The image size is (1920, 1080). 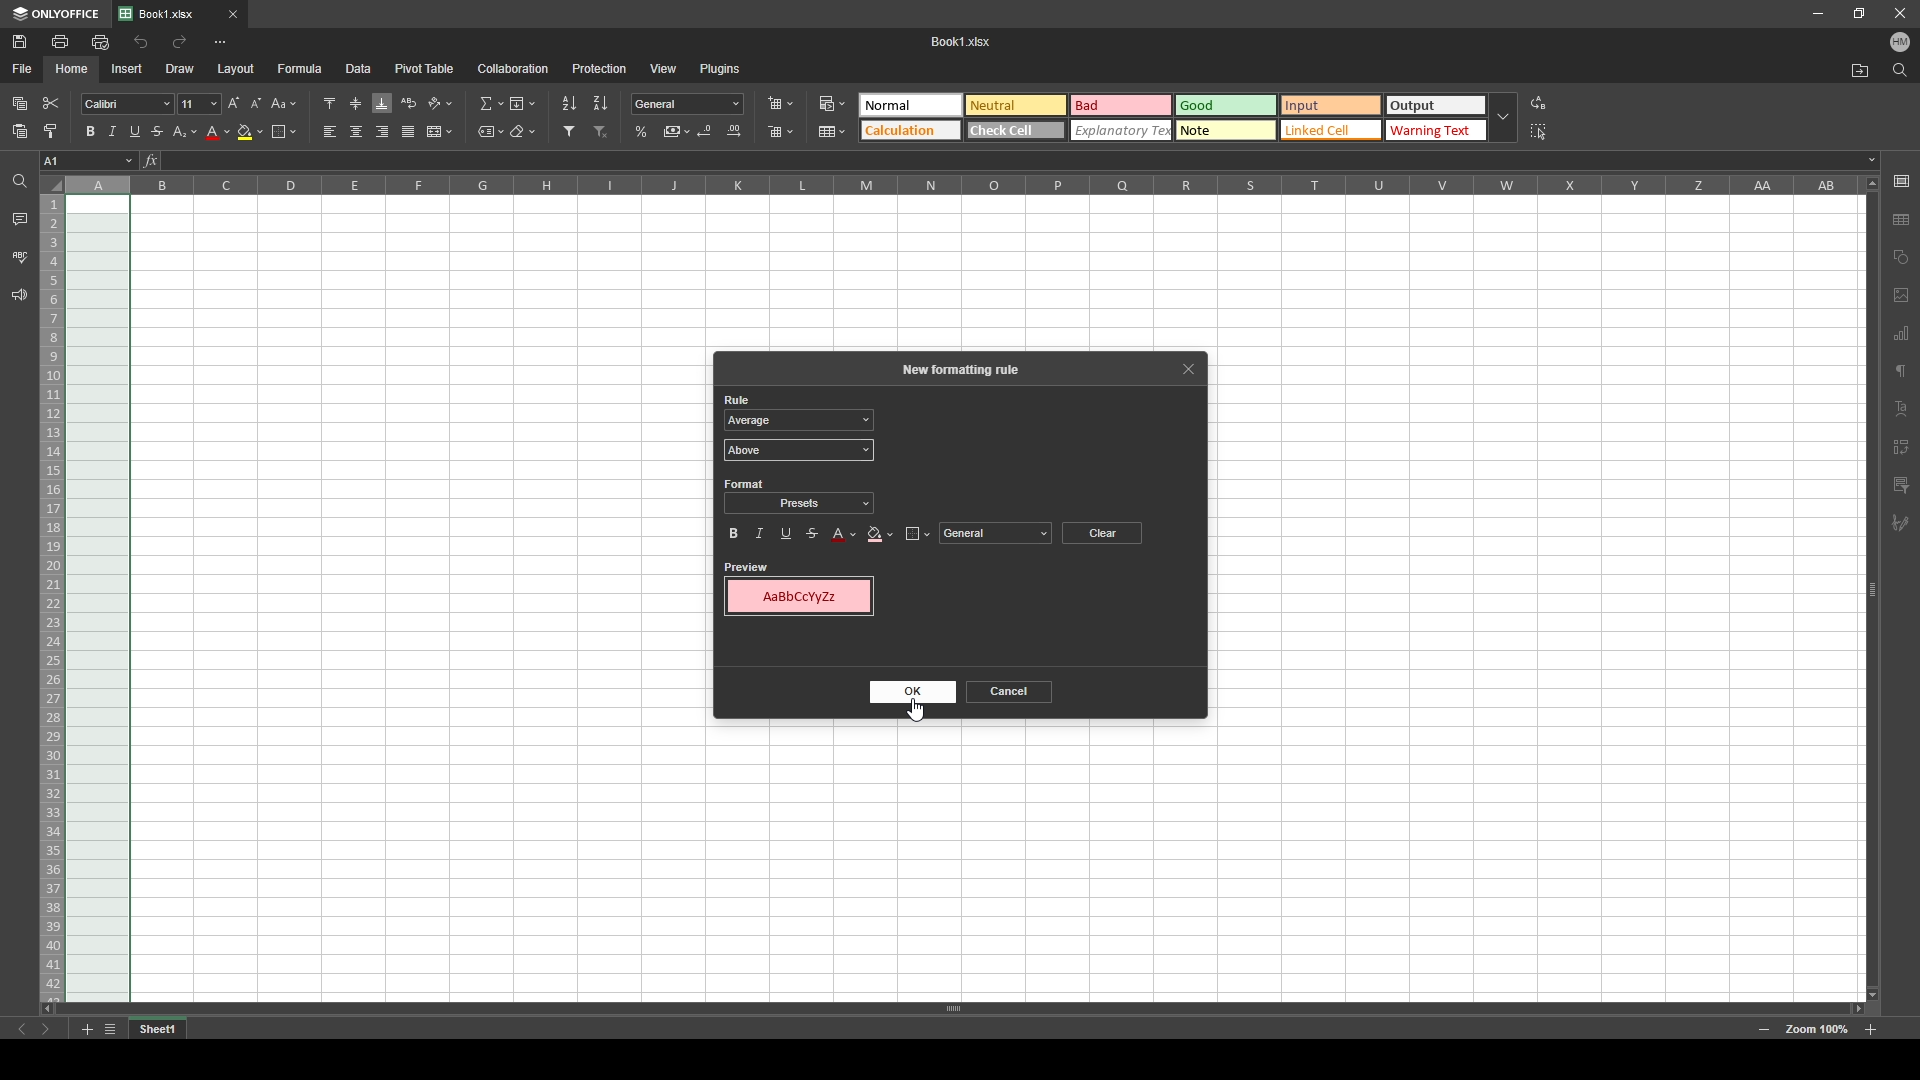 I want to click on save, so click(x=21, y=41).